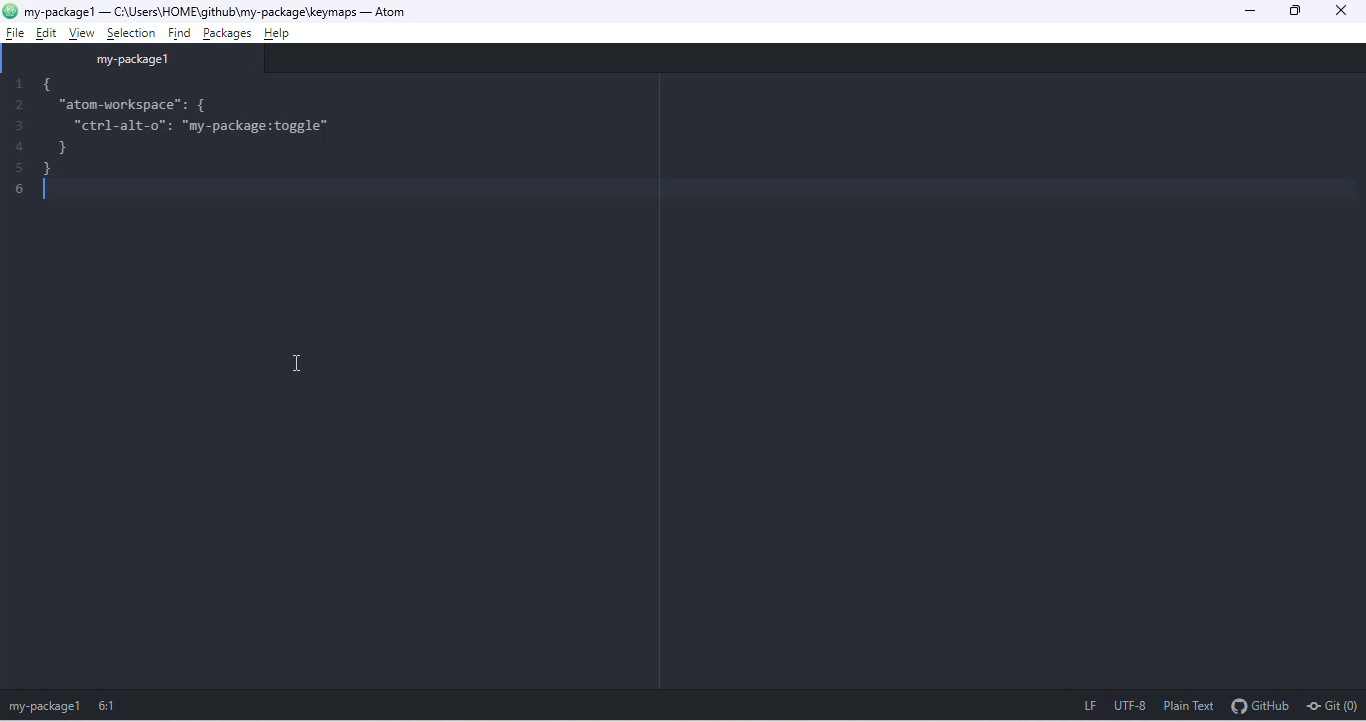  What do you see at coordinates (231, 10) in the screenshot?
I see ` c:\users\home\github\my package\keymaps-atom` at bounding box center [231, 10].